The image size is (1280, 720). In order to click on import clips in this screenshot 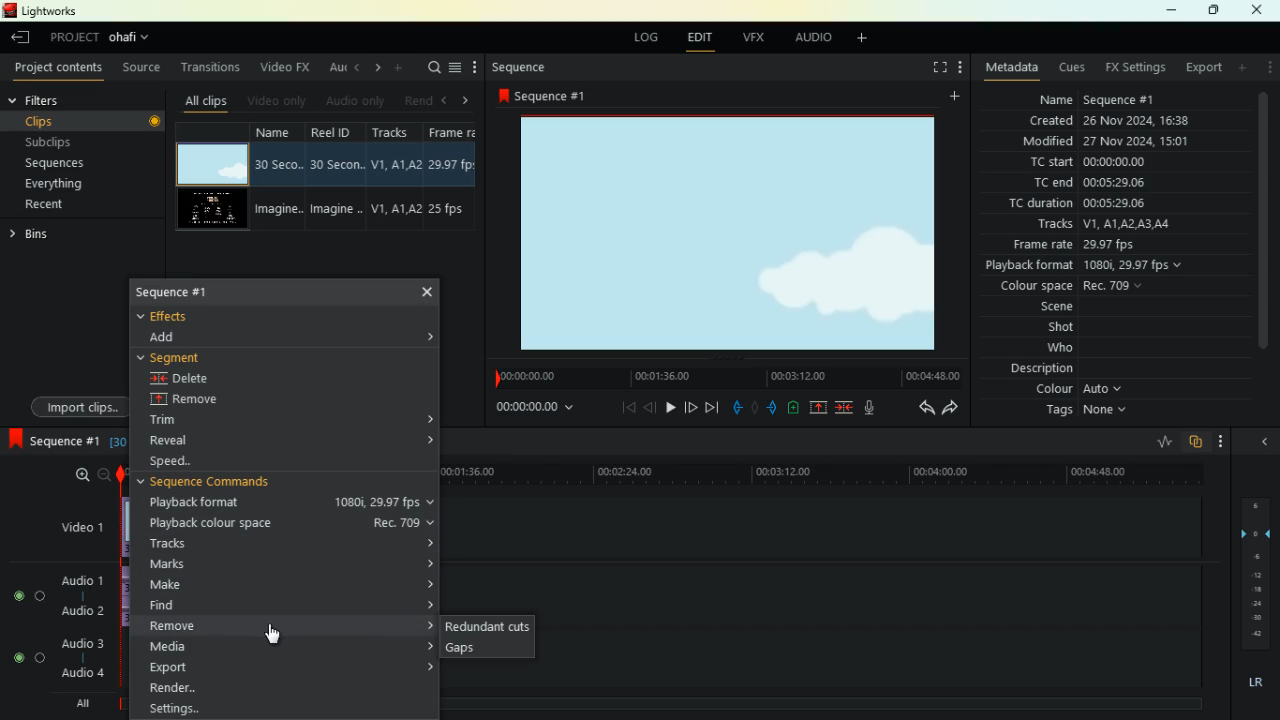, I will do `click(76, 405)`.